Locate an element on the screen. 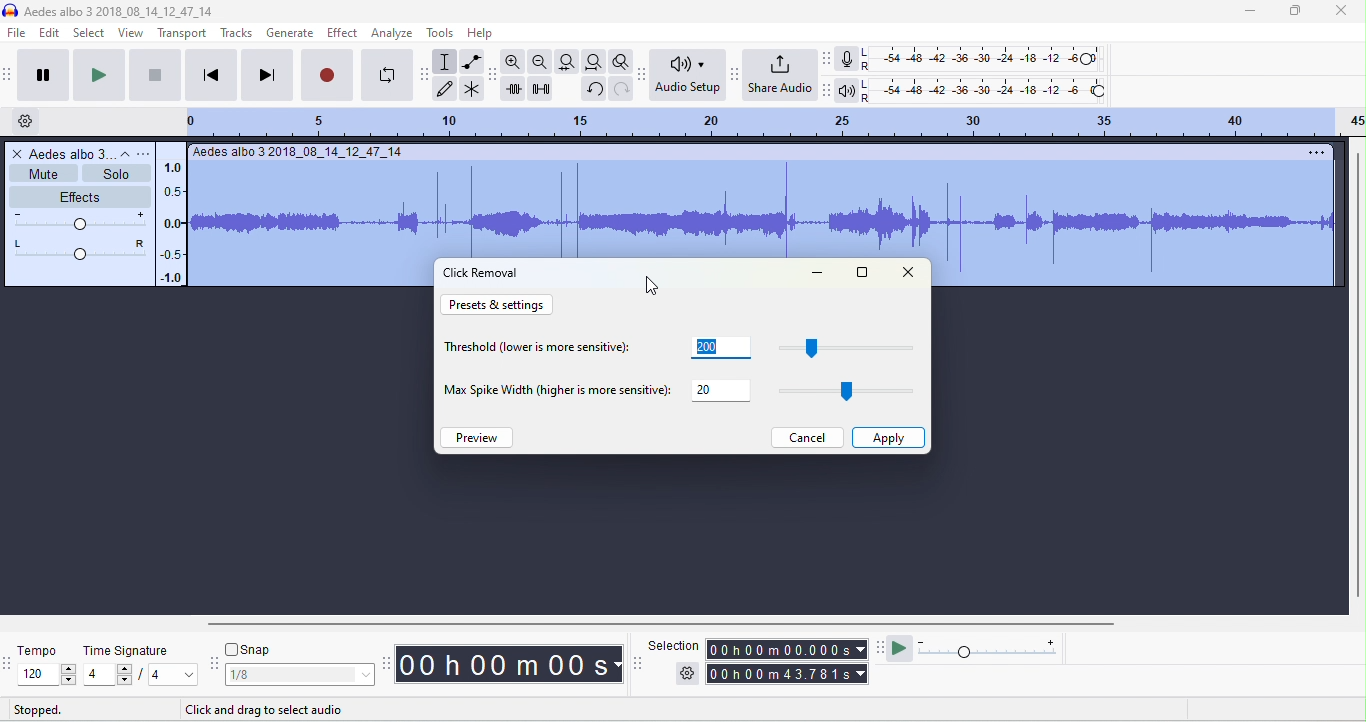 This screenshot has height=722, width=1366. minimize is located at coordinates (1249, 11).